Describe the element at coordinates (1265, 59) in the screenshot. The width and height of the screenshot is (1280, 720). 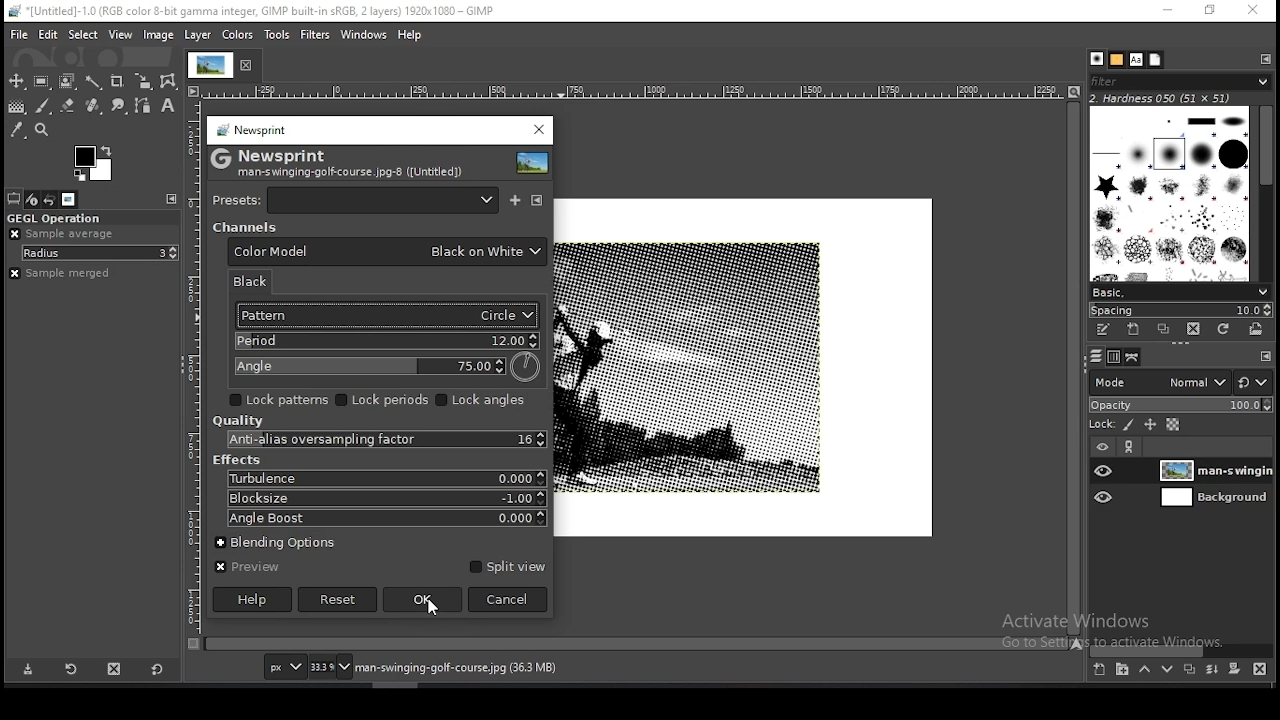
I see `configure this tab` at that location.